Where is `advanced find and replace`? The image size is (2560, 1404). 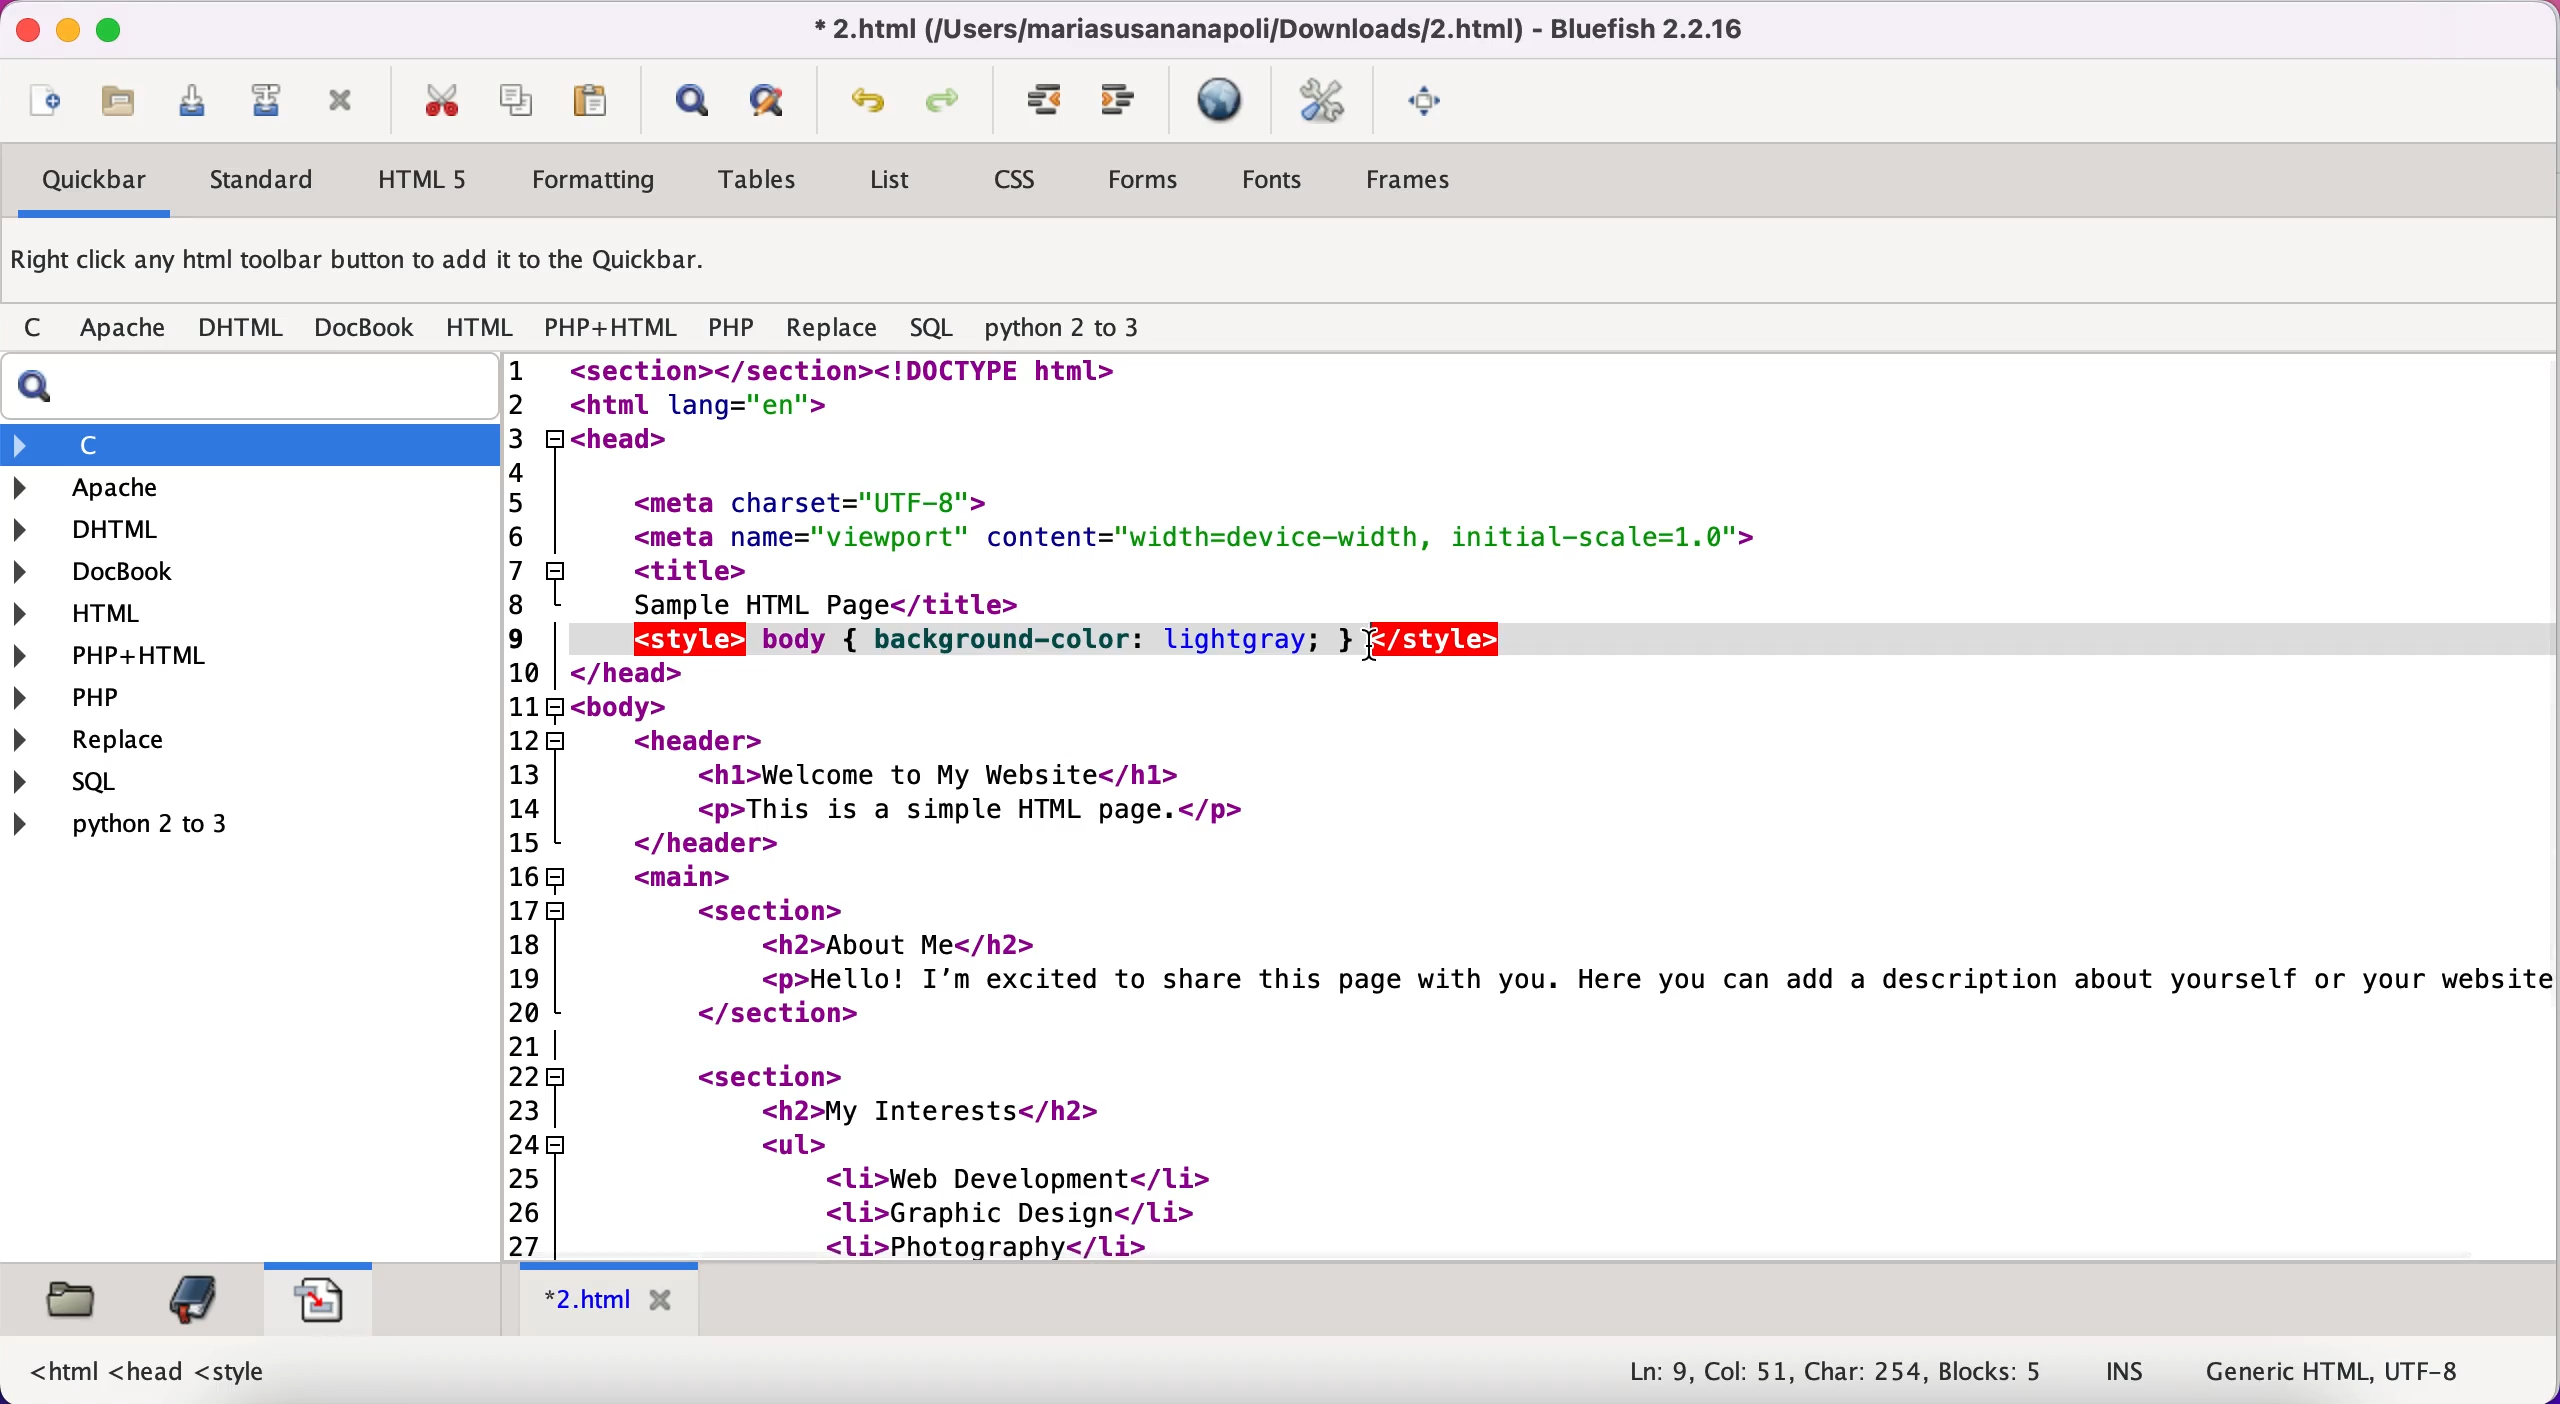
advanced find and replace is located at coordinates (773, 100).